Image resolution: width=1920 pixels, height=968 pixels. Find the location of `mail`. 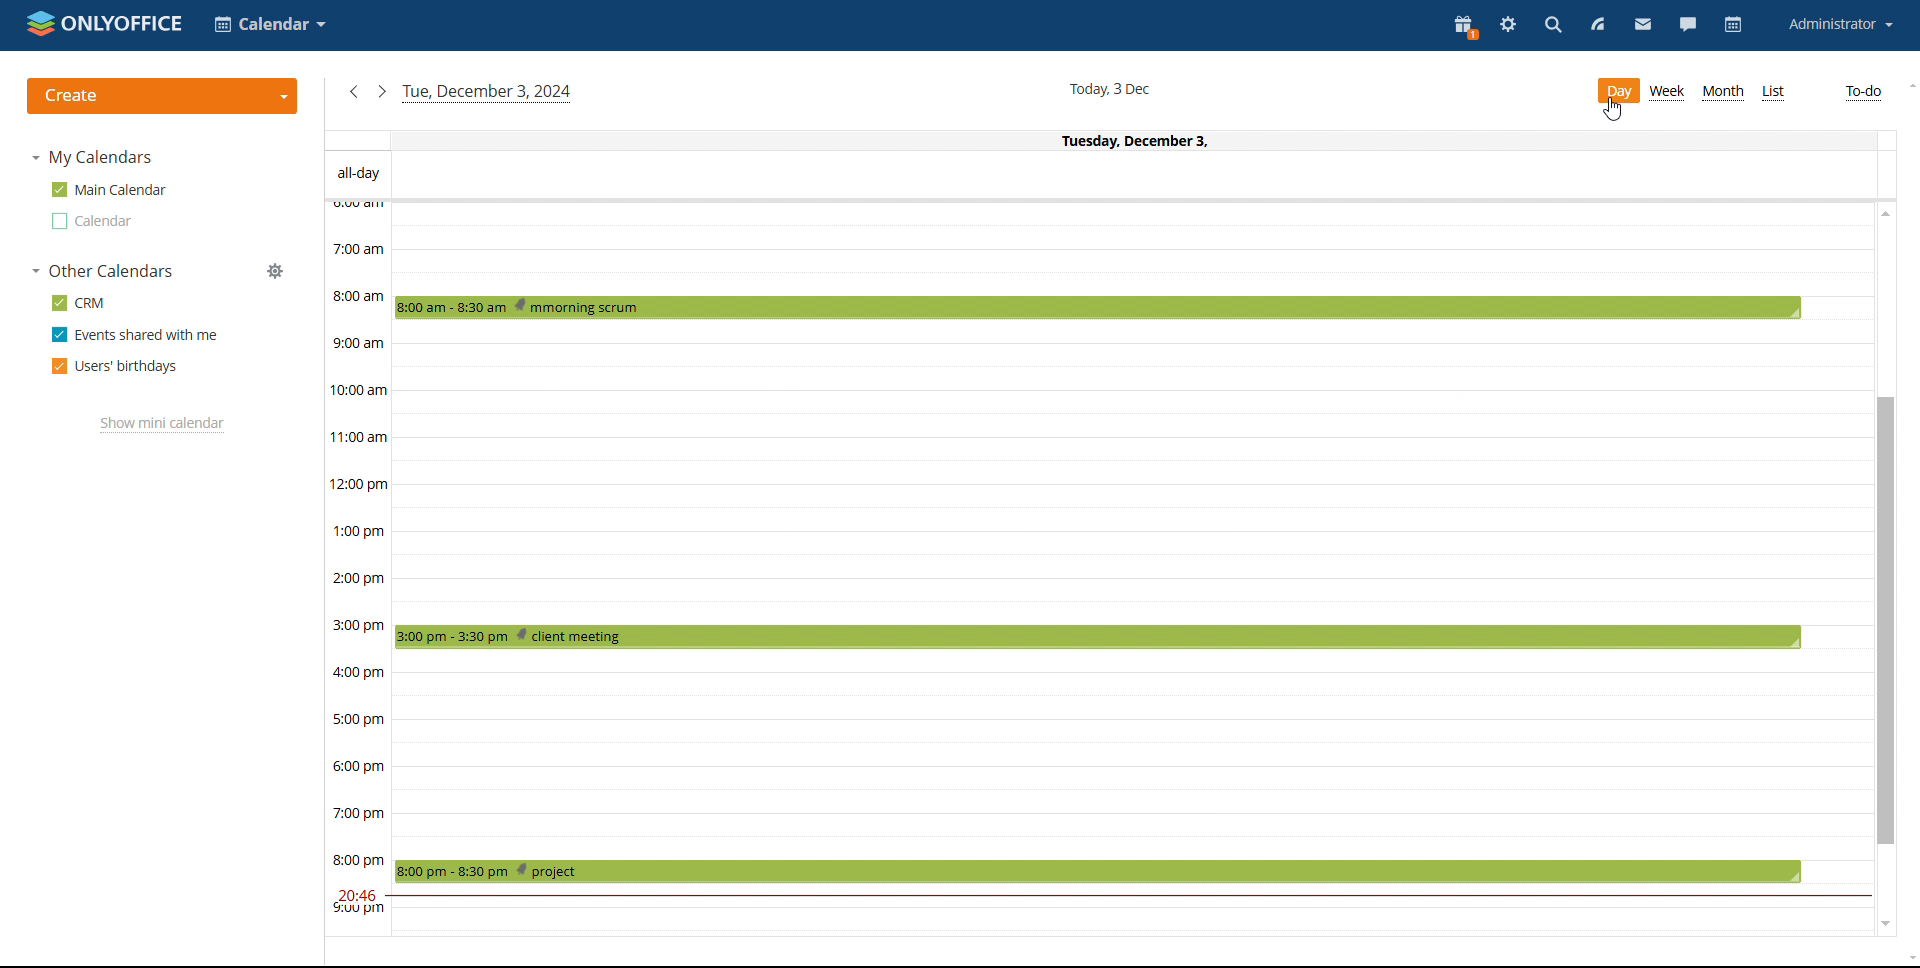

mail is located at coordinates (1642, 25).